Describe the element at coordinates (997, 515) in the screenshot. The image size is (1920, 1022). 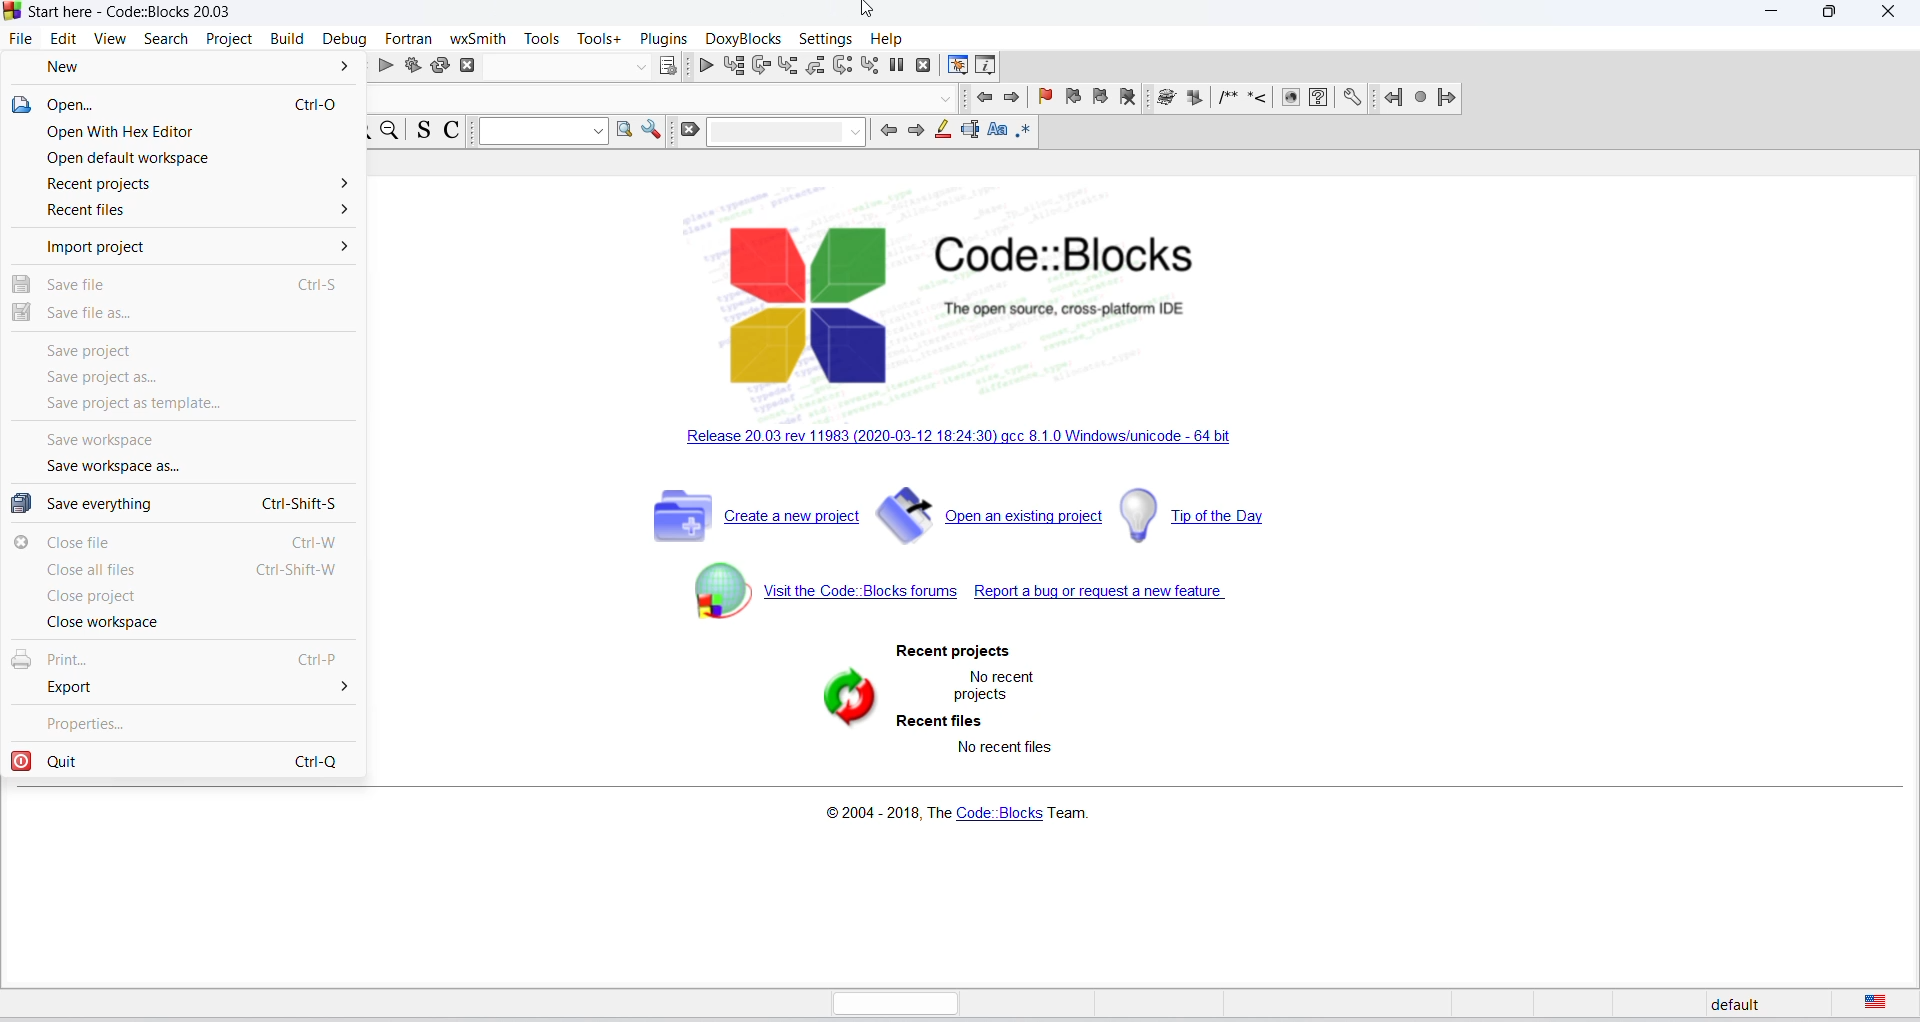
I see `open existing project` at that location.